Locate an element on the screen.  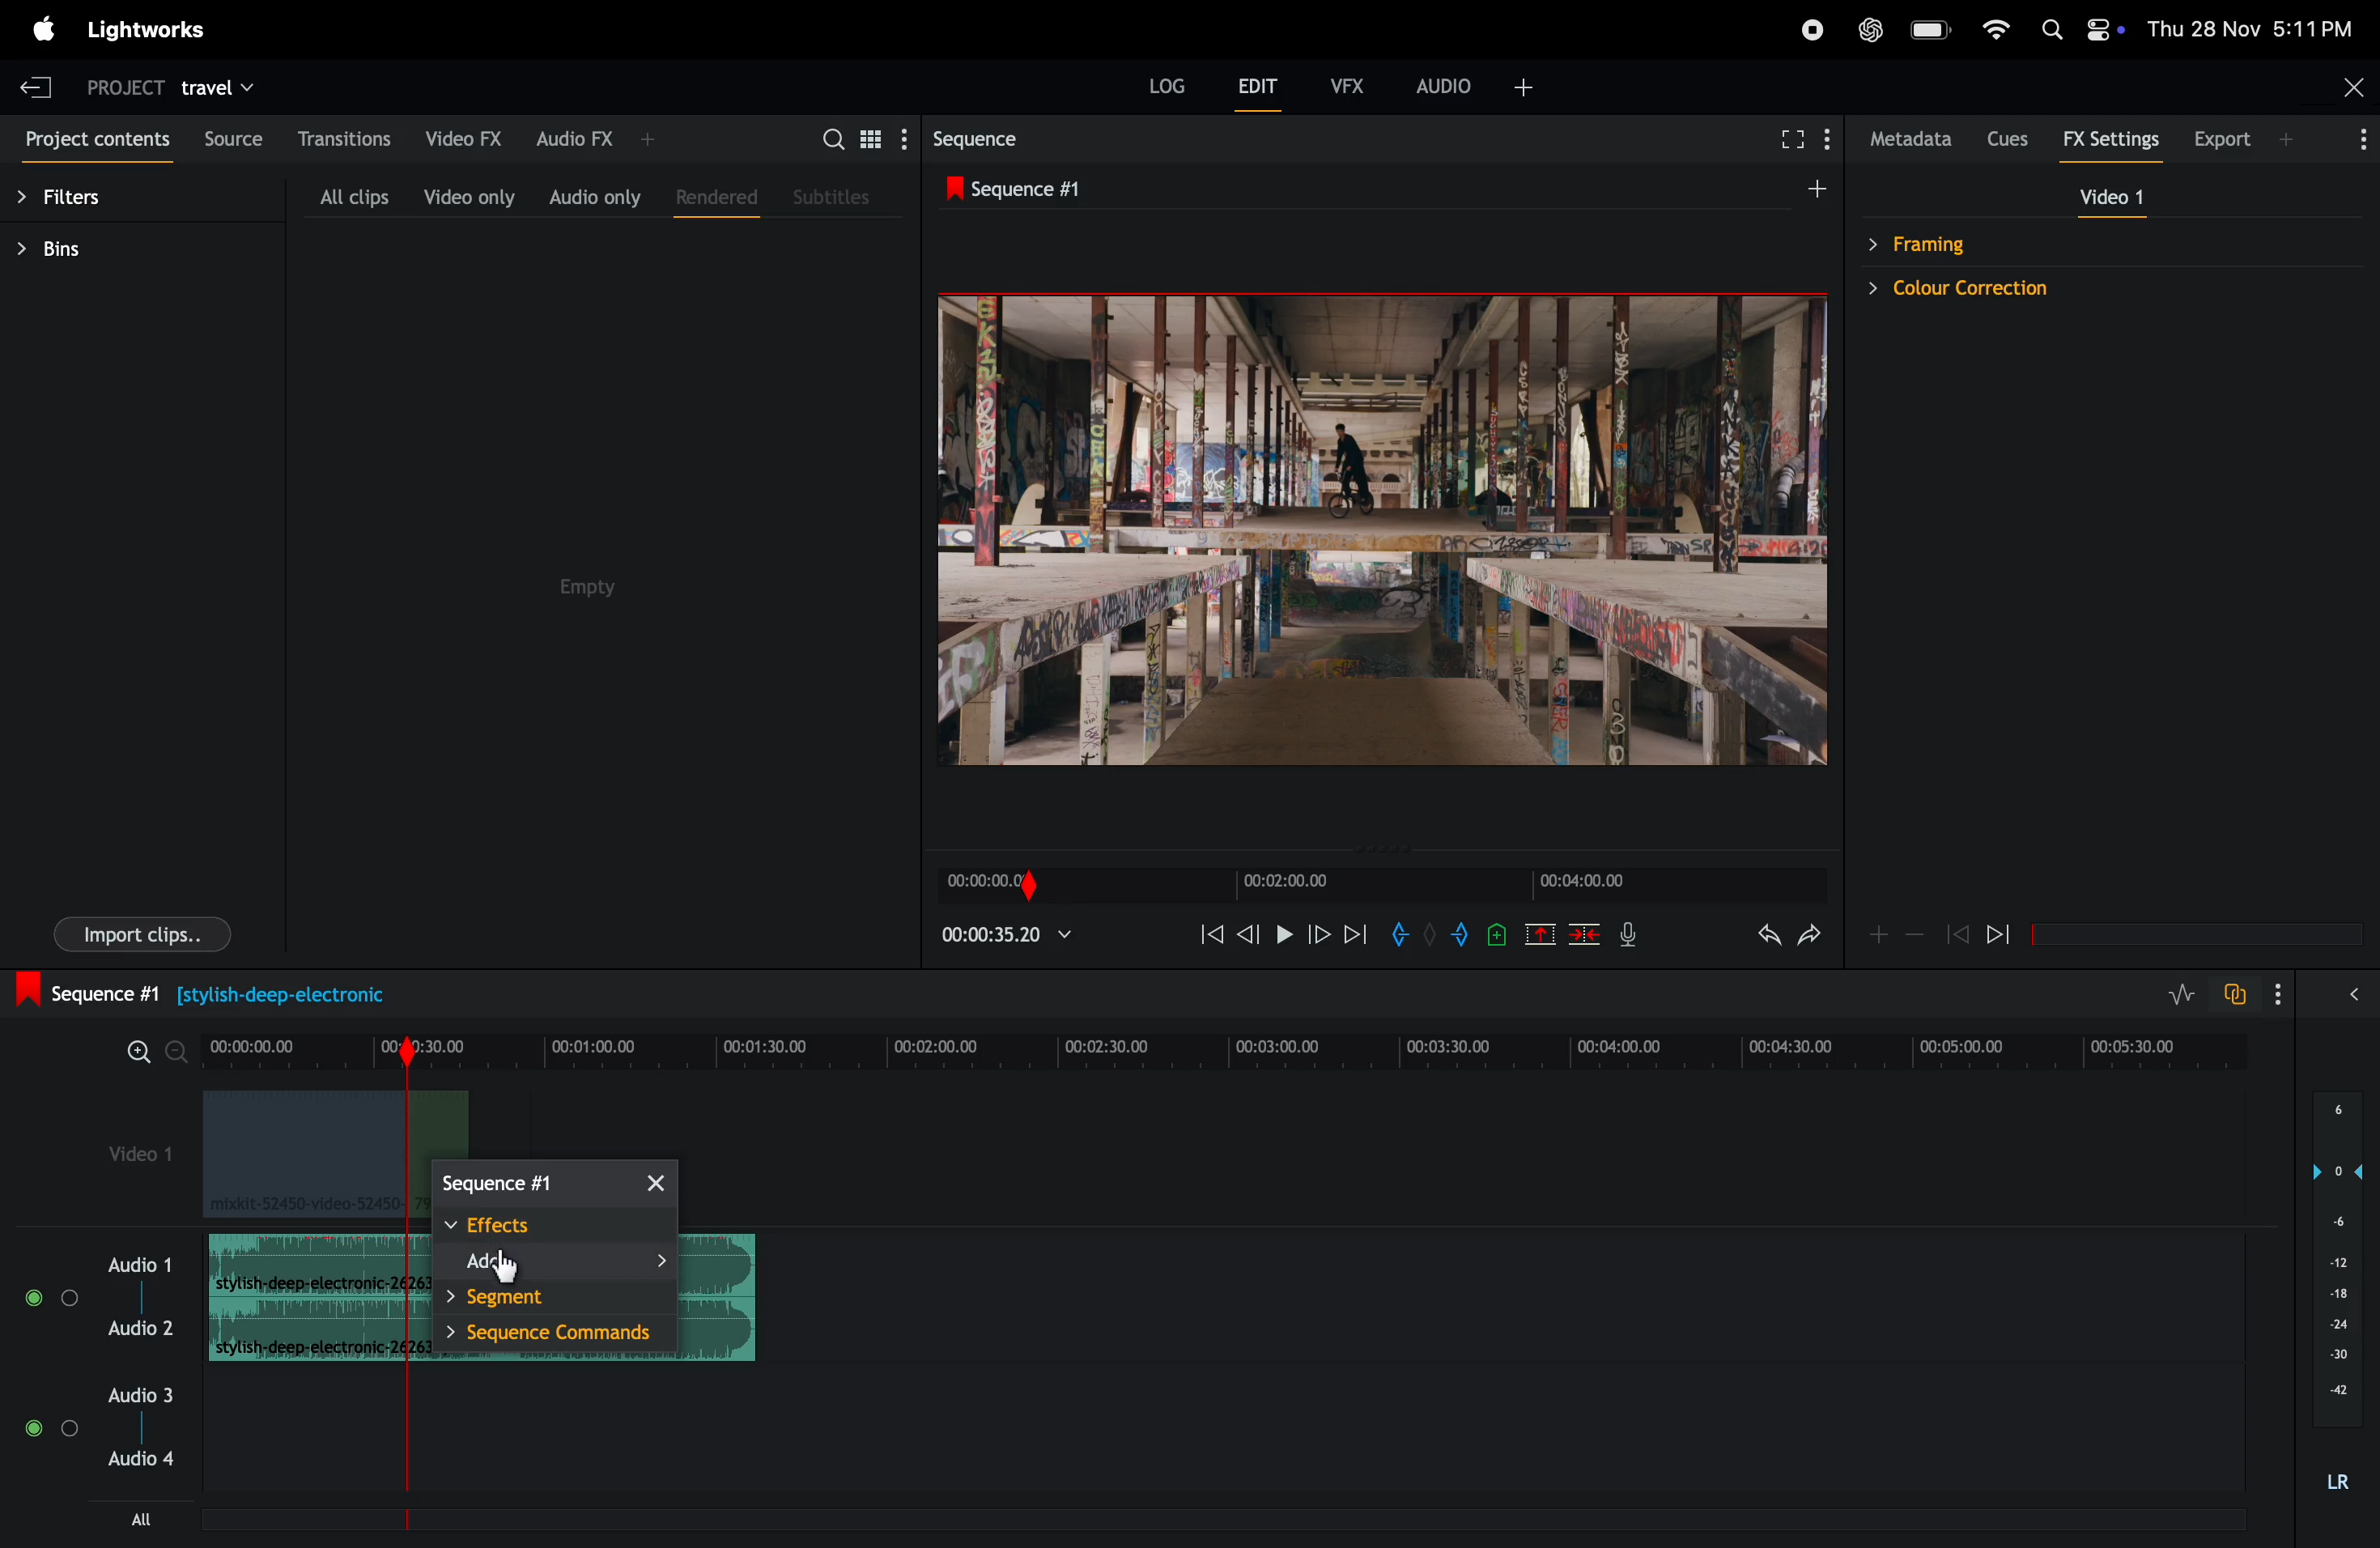
colour correction is located at coordinates (2006, 290).